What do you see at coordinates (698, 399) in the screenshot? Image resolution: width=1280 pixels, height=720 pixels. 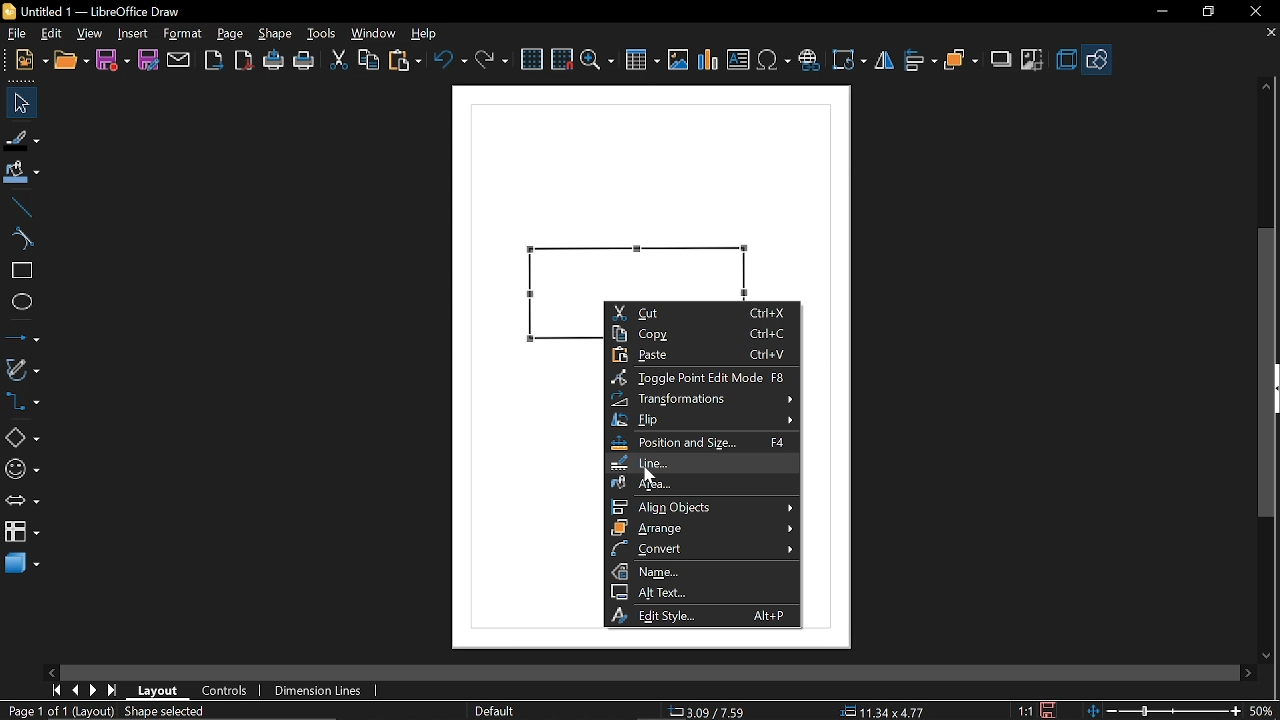 I see `Transfromation` at bounding box center [698, 399].